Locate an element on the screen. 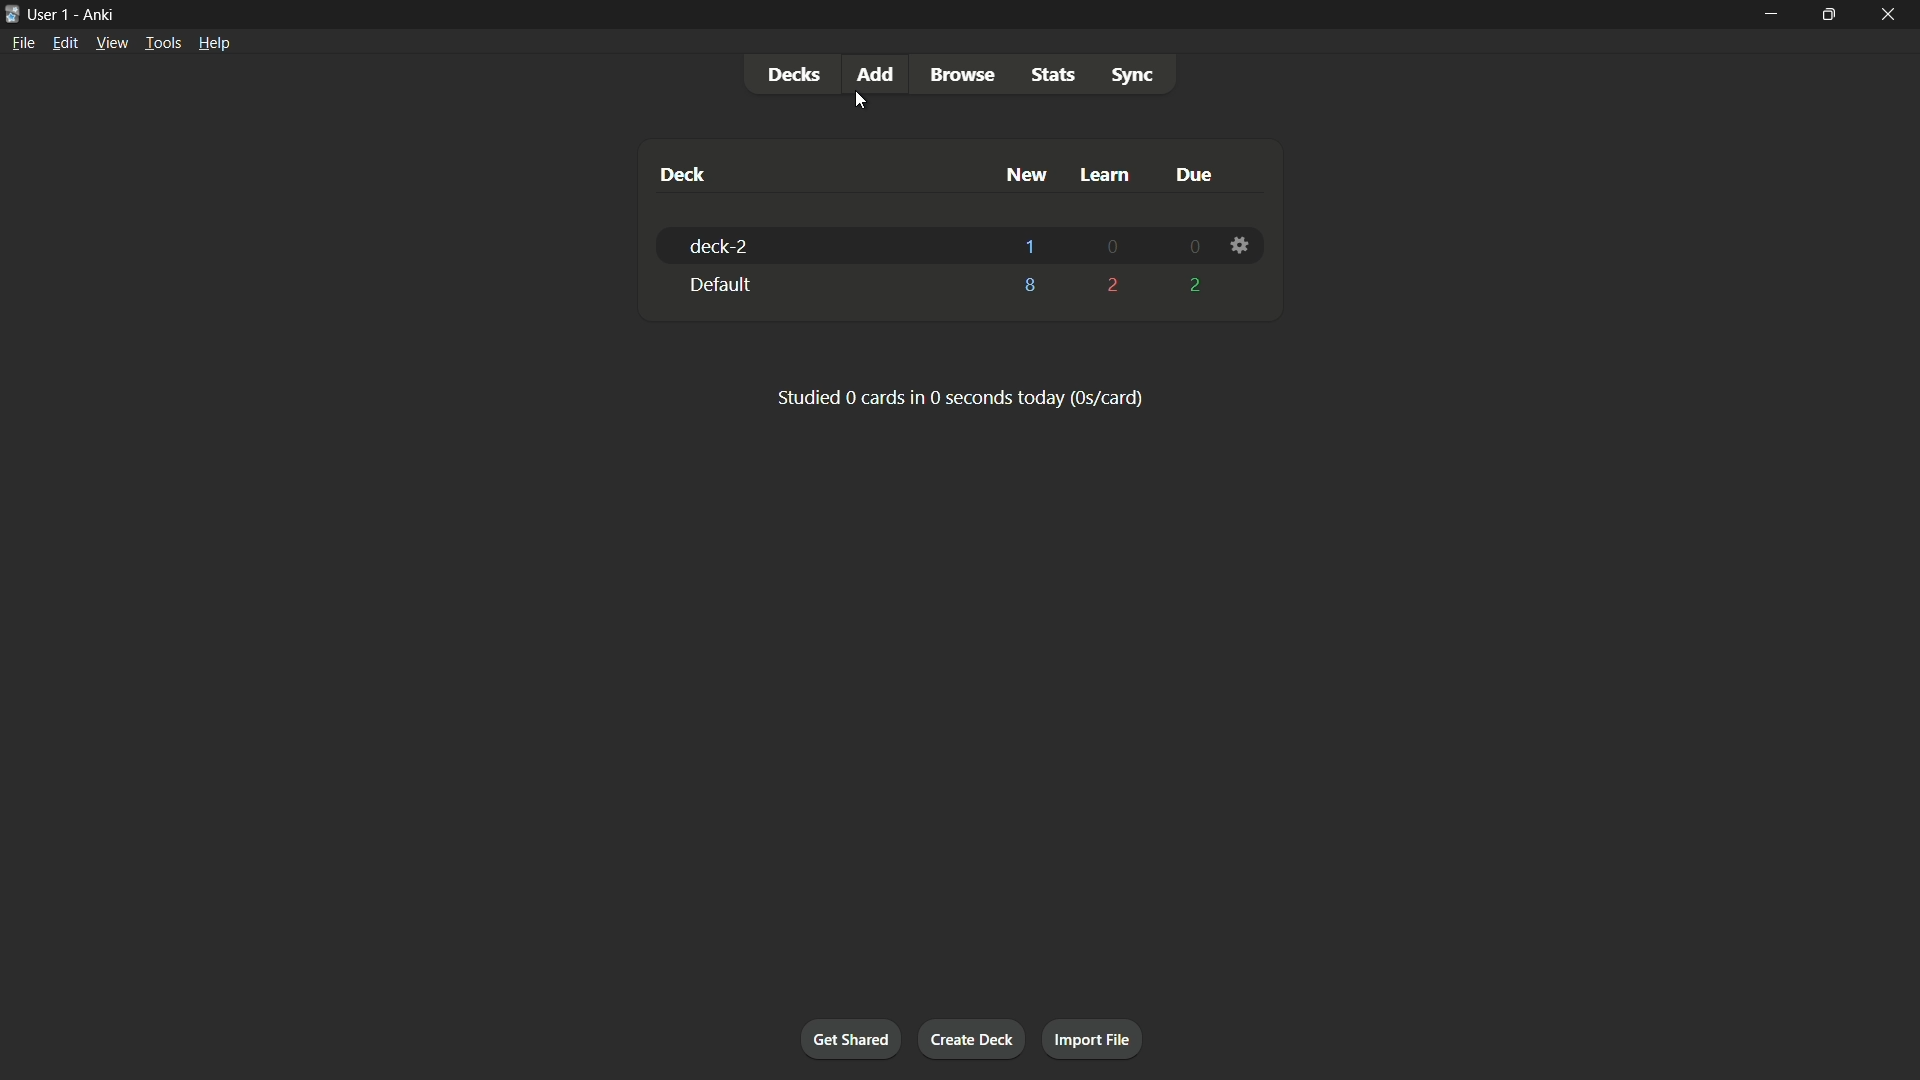  create  deck is located at coordinates (973, 1039).